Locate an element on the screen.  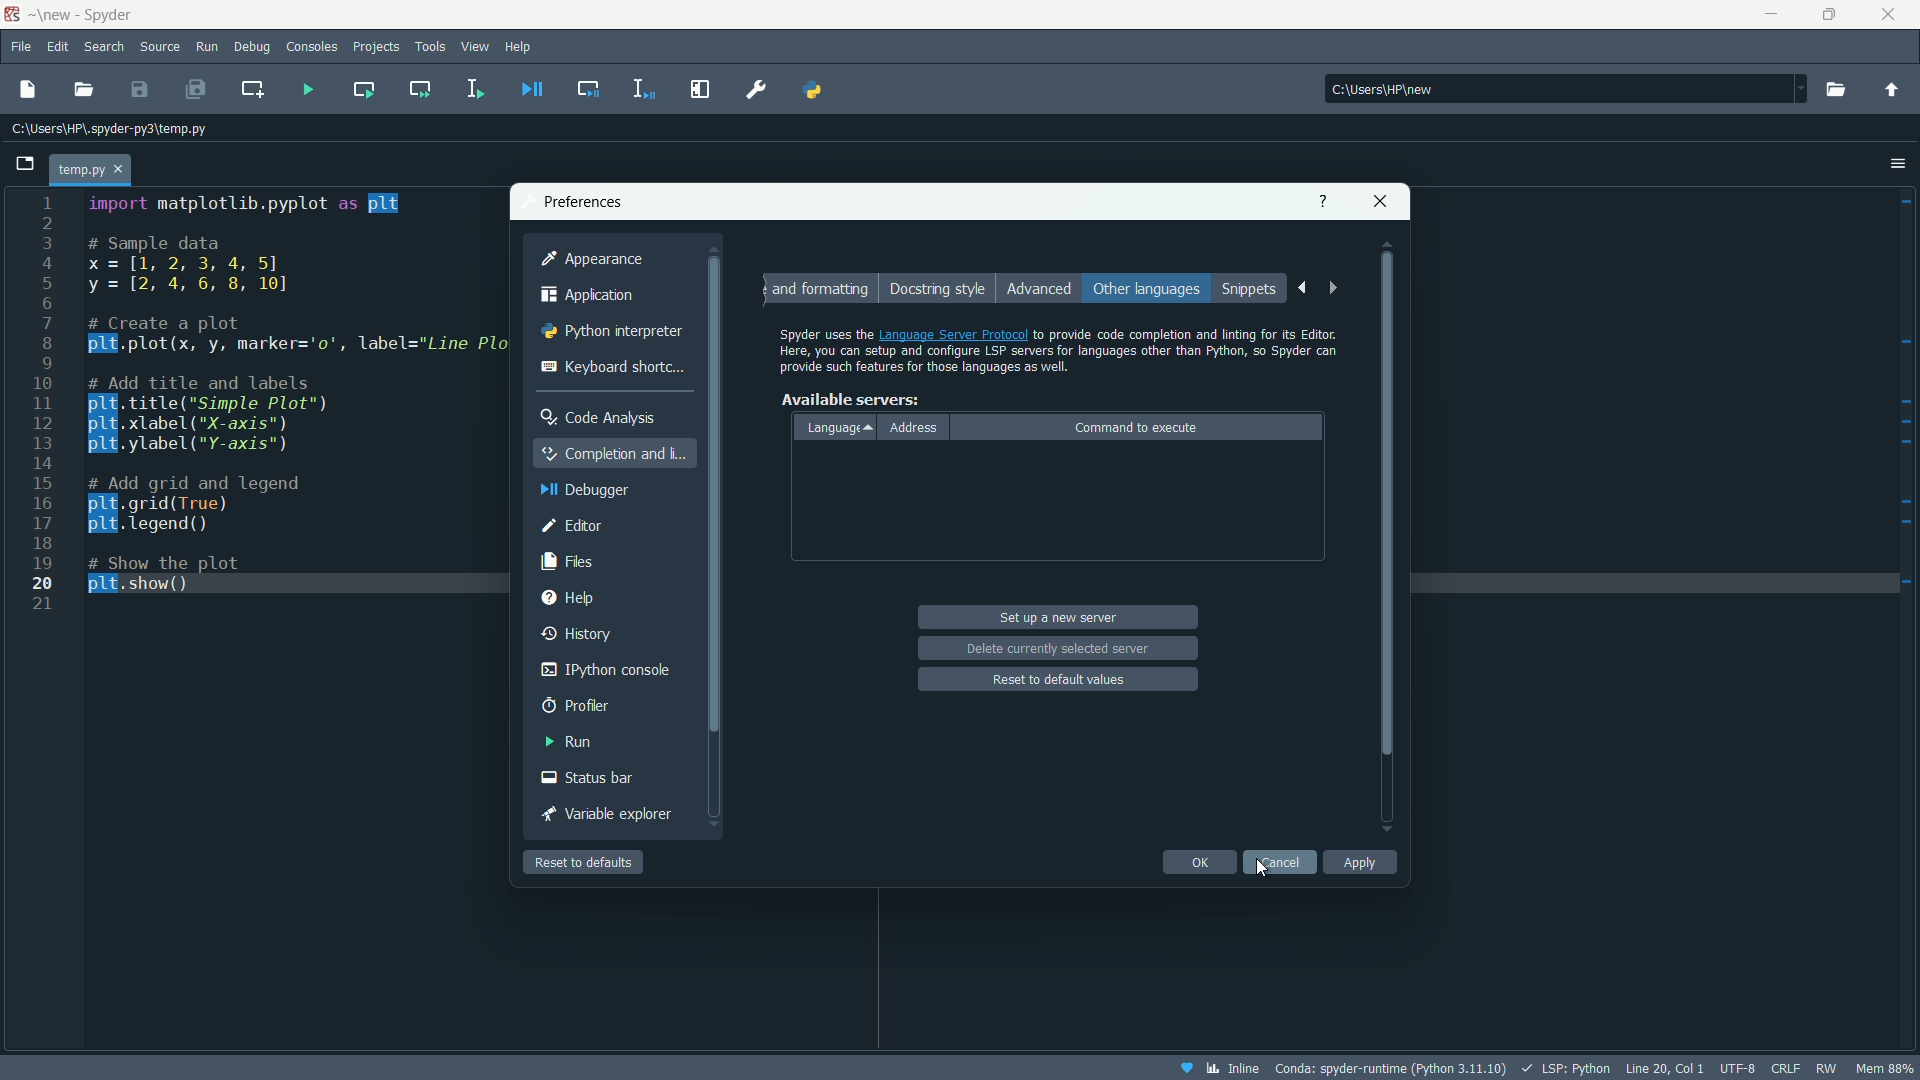
line numbers is located at coordinates (43, 403).